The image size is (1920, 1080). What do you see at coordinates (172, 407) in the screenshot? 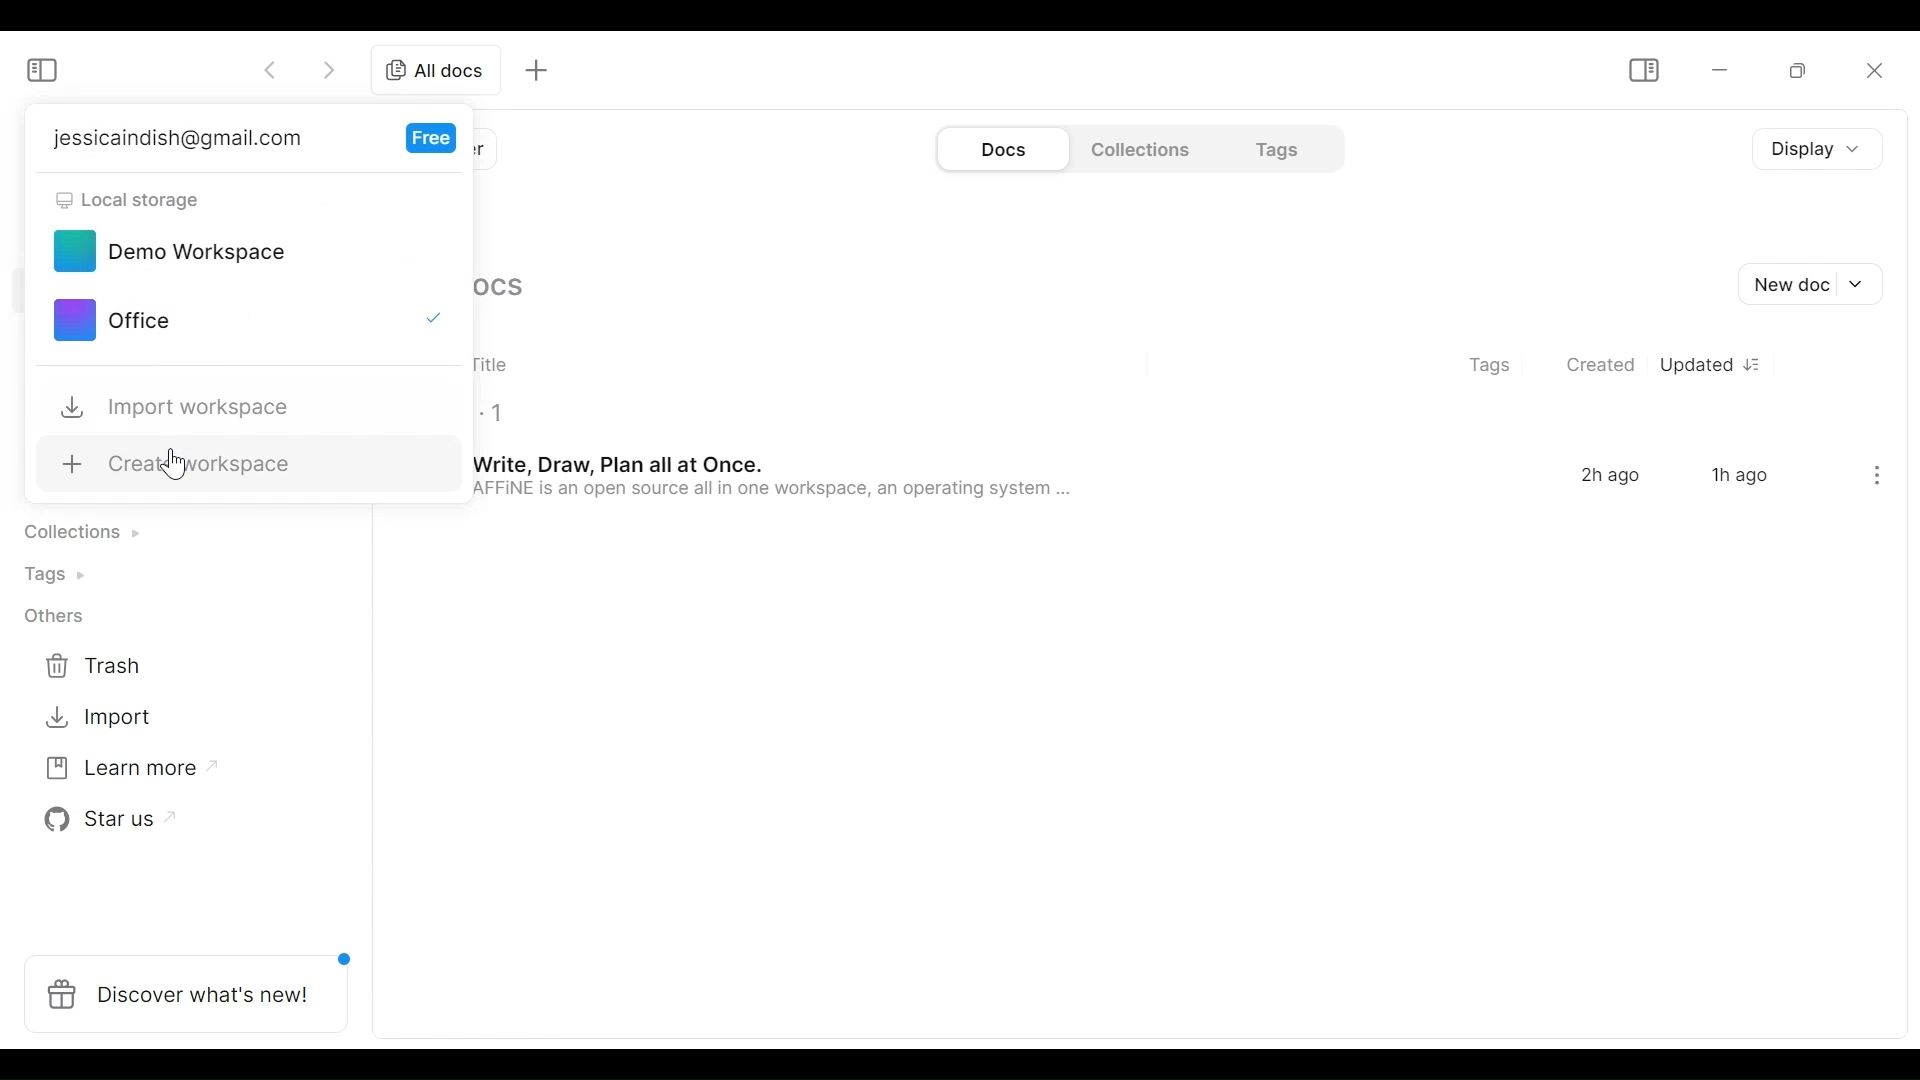
I see `Import workspace` at bounding box center [172, 407].